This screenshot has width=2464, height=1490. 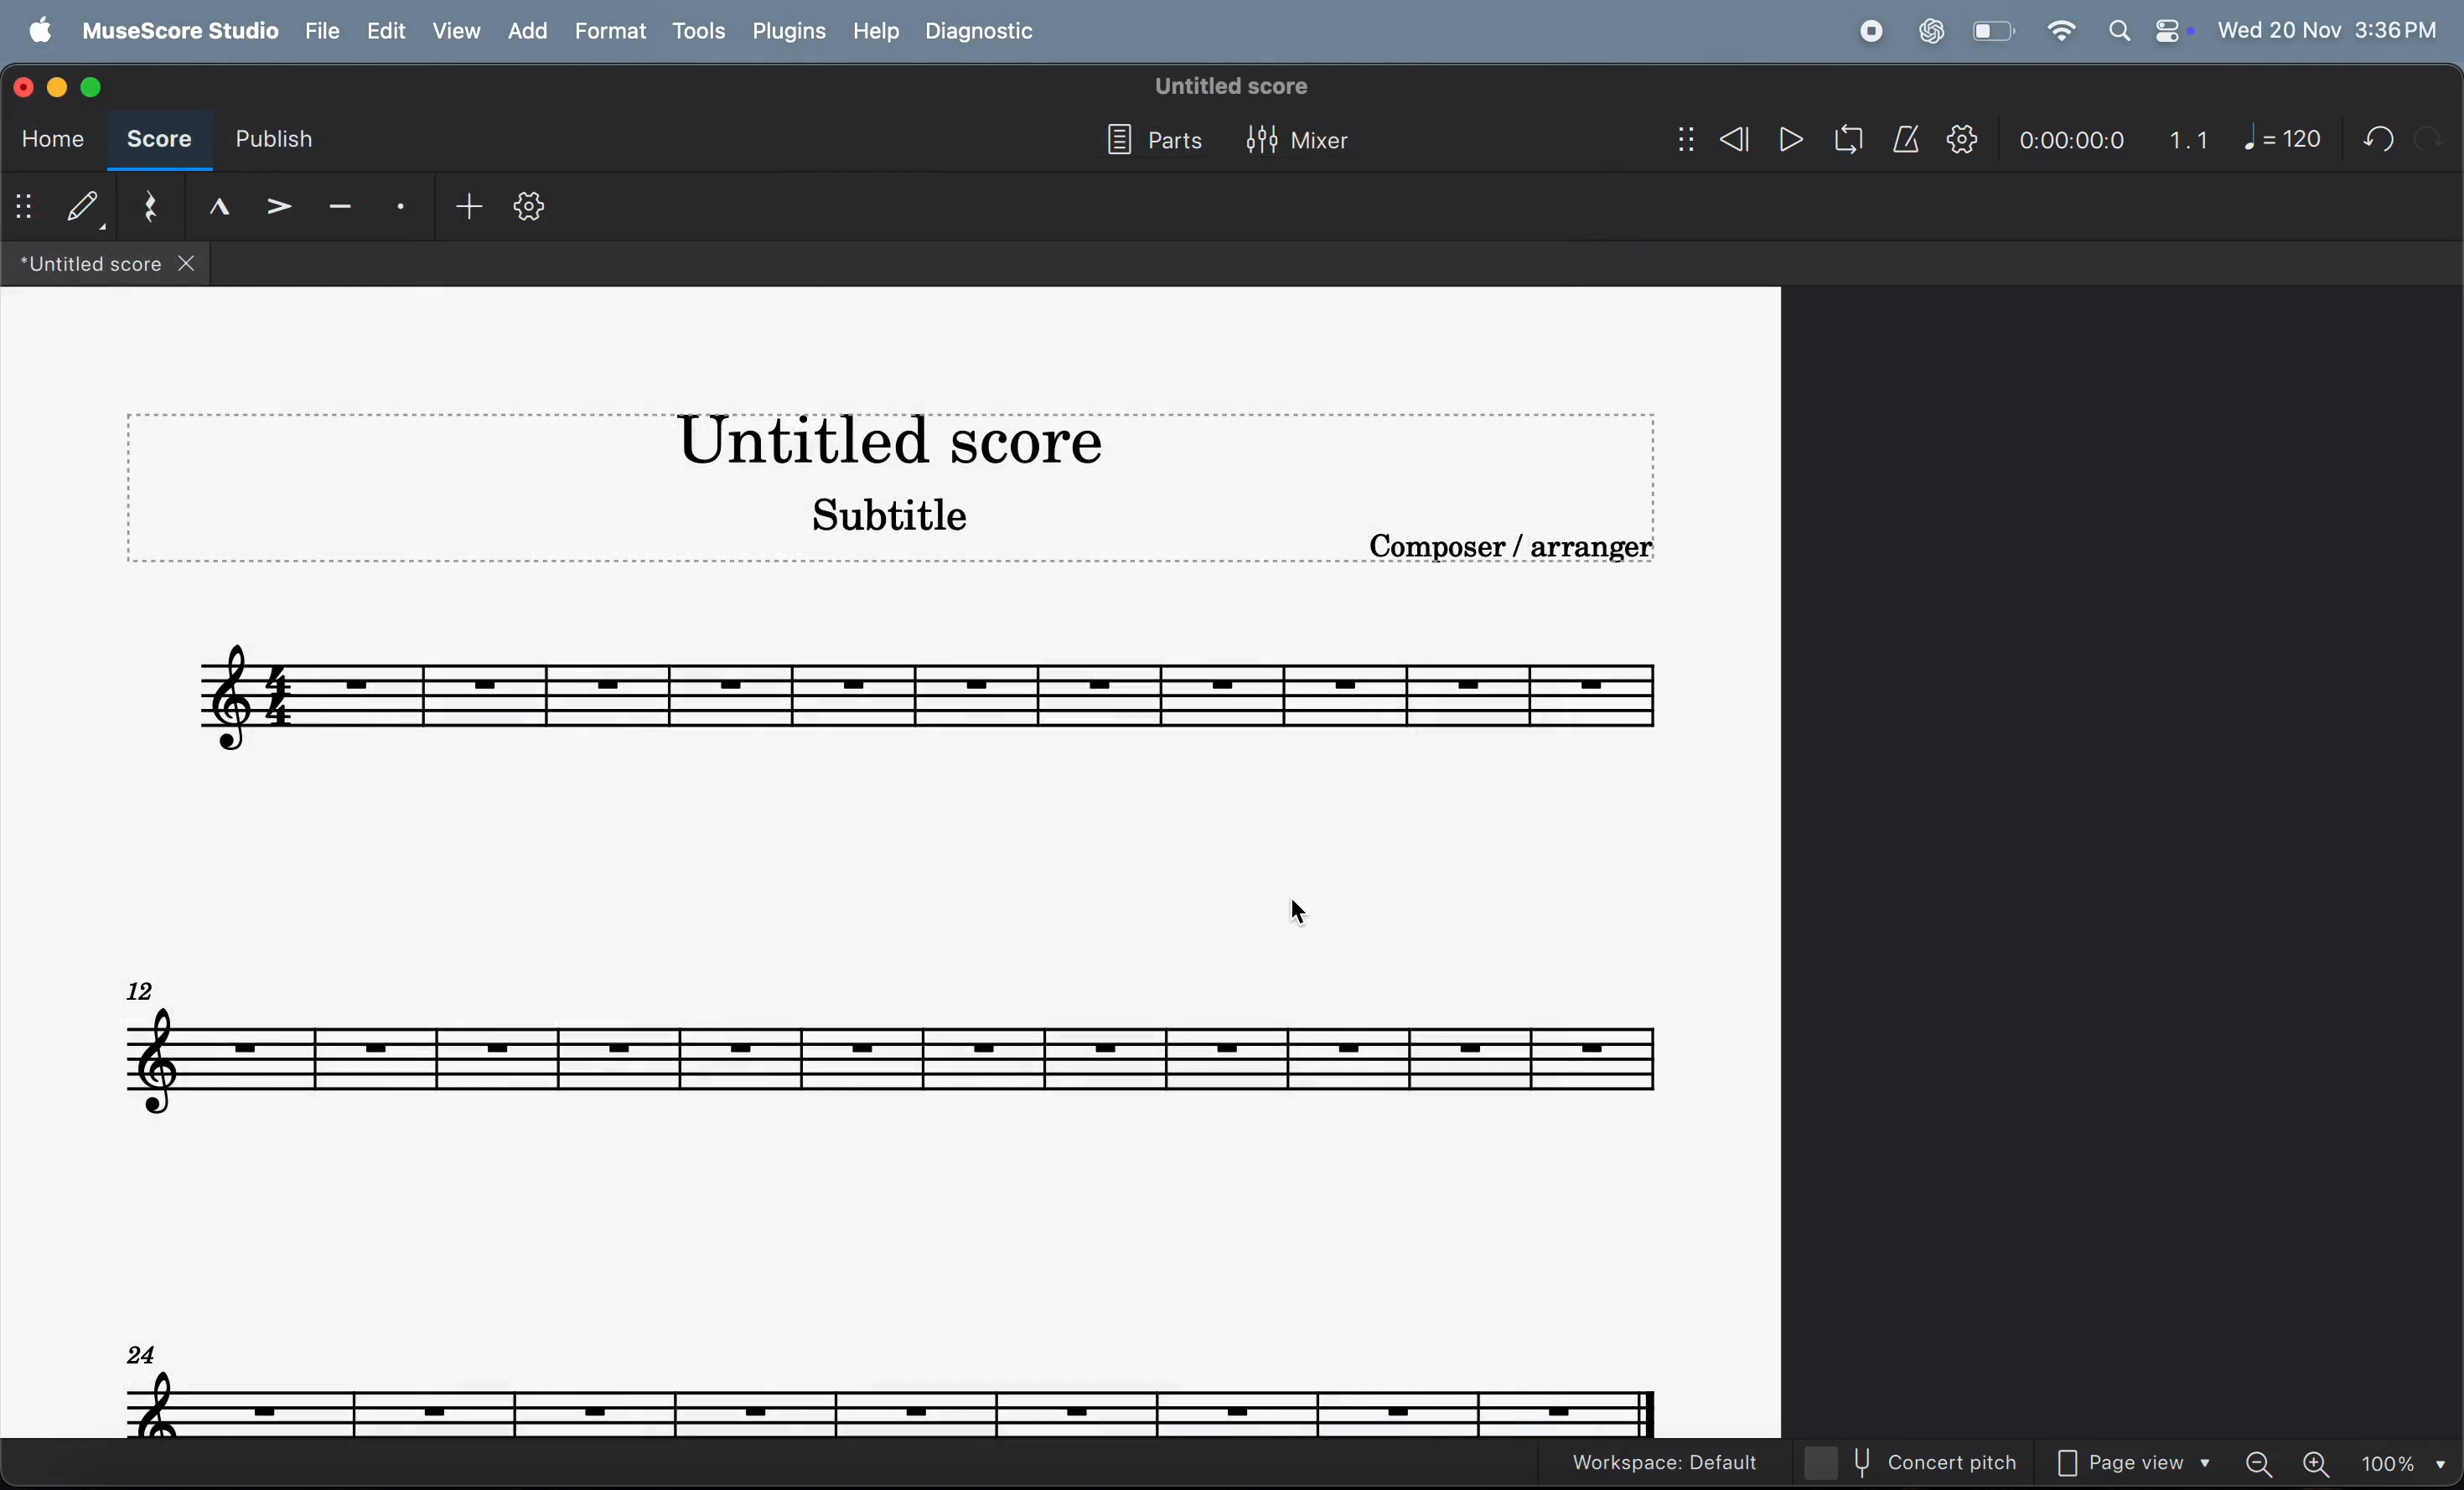 I want to click on workspace default, so click(x=1670, y=1463).